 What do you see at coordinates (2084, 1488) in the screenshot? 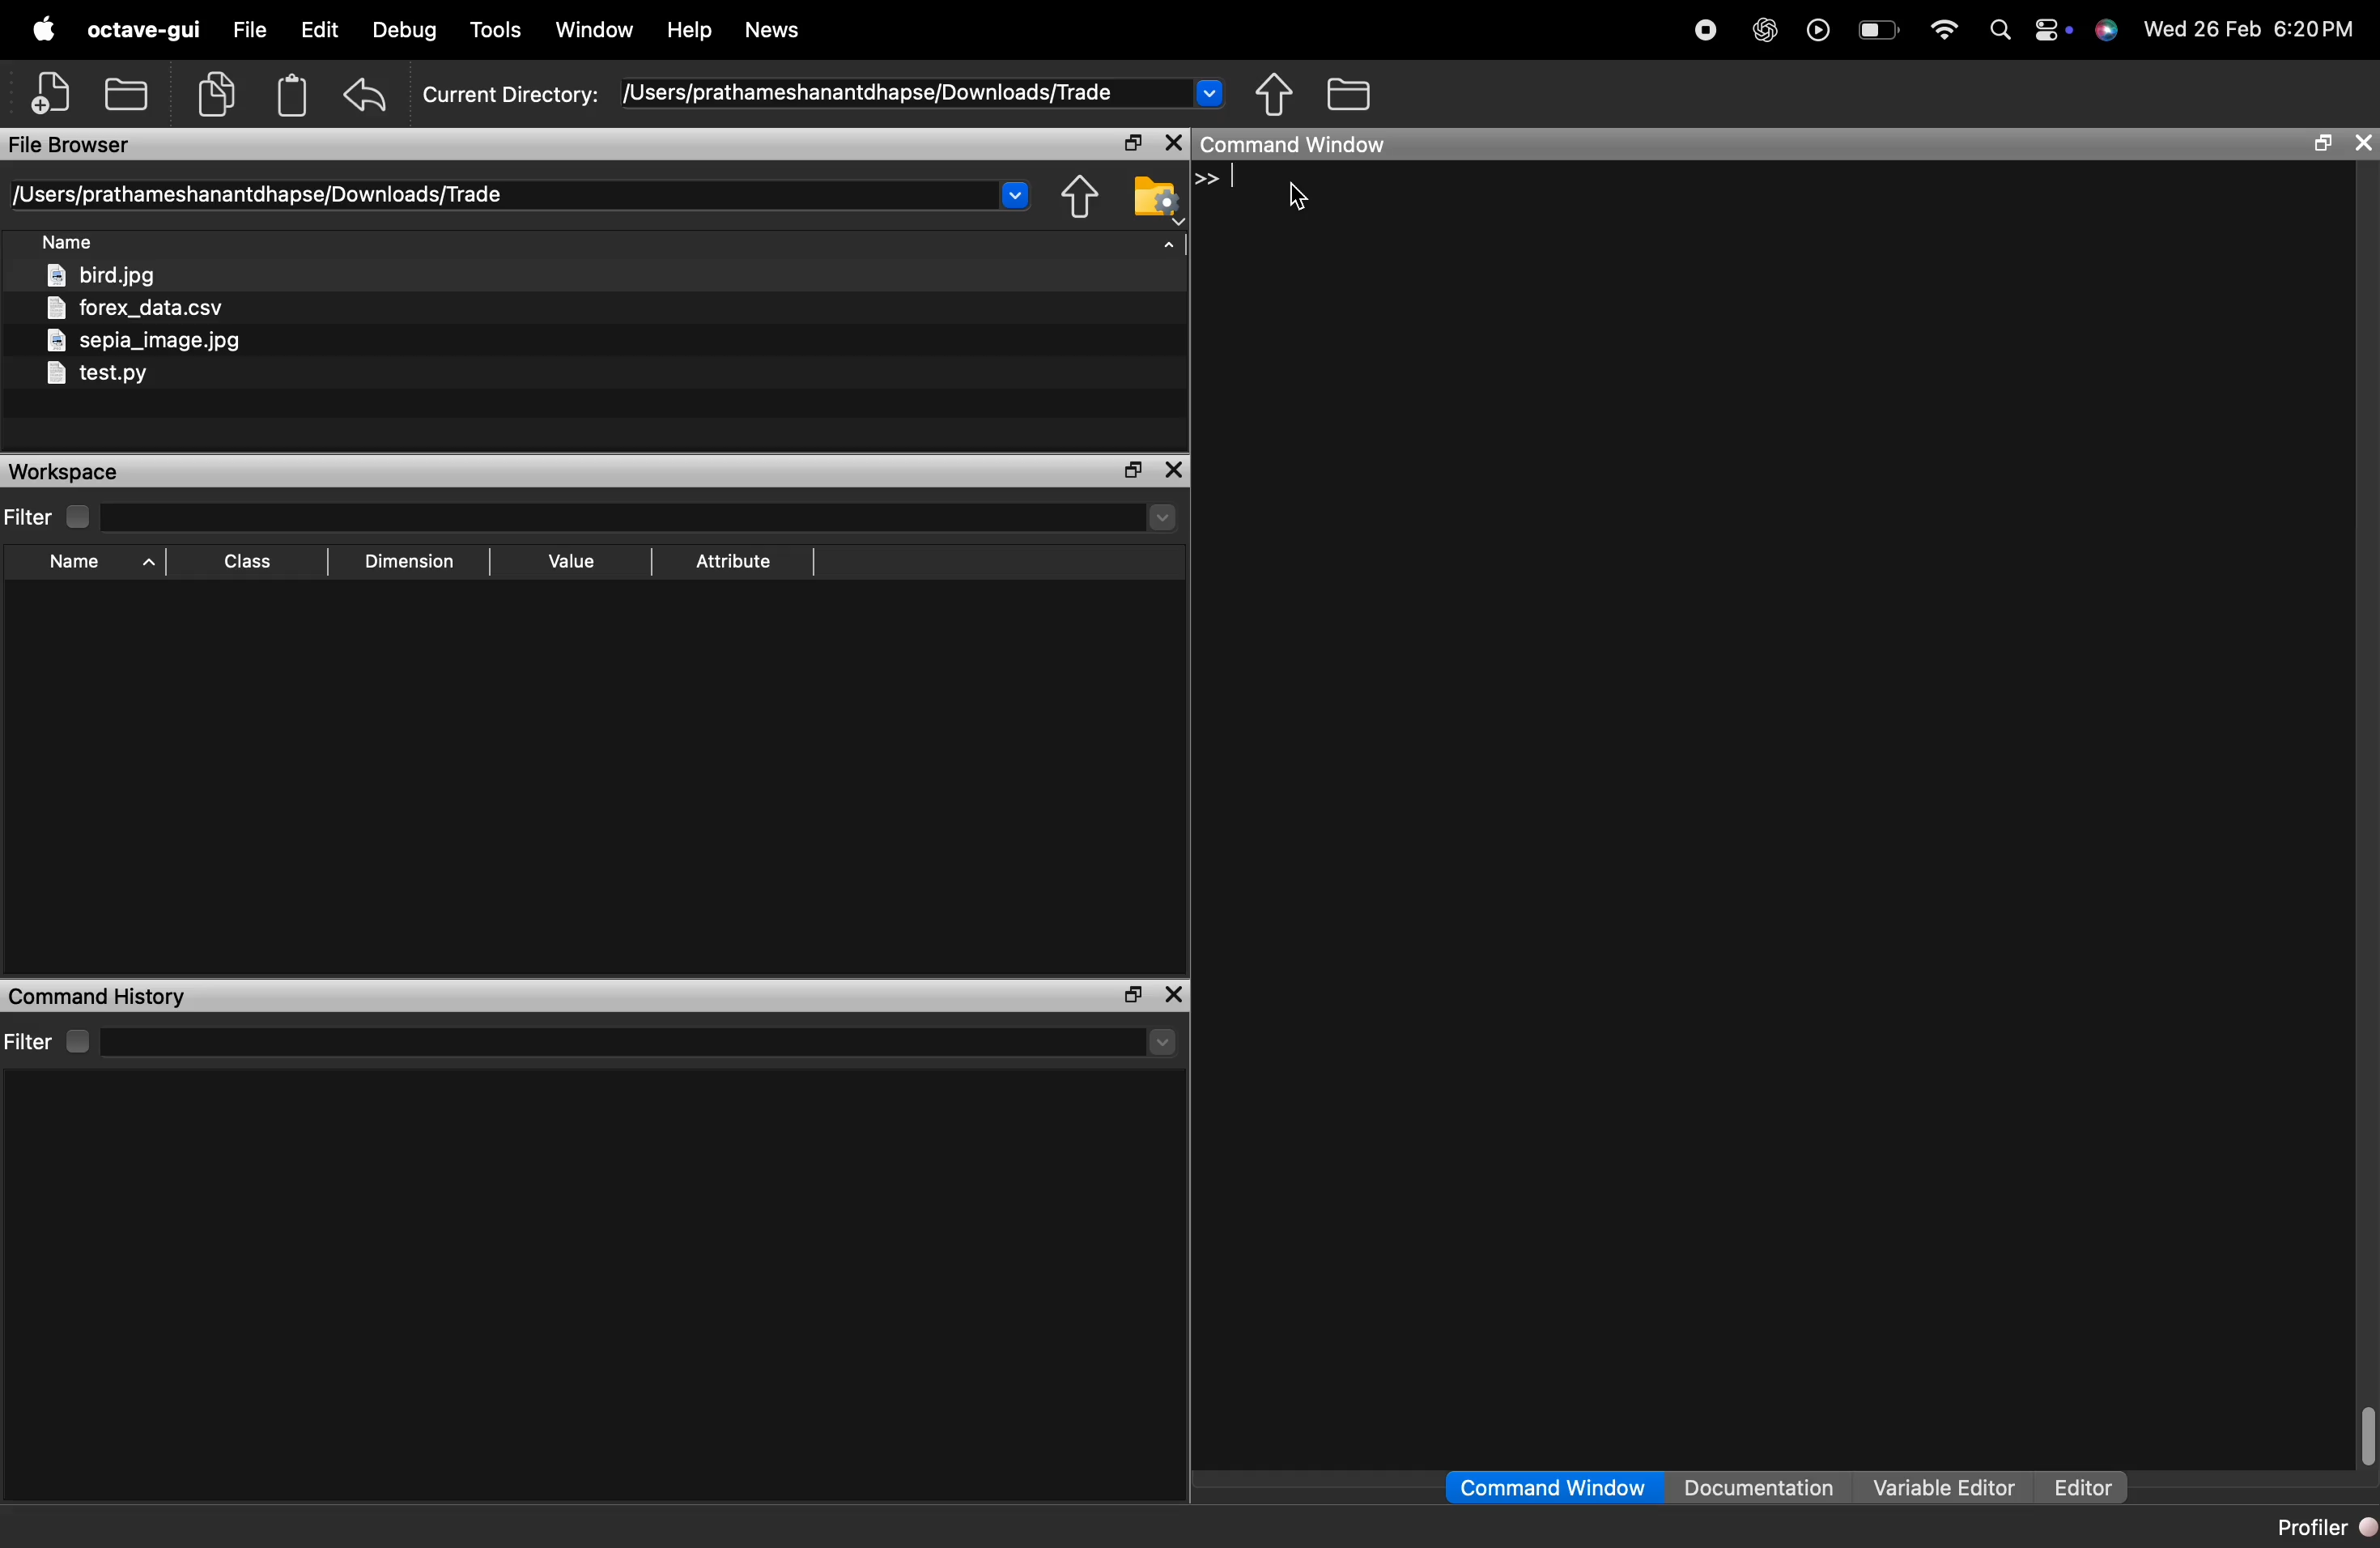
I see `Editor` at bounding box center [2084, 1488].